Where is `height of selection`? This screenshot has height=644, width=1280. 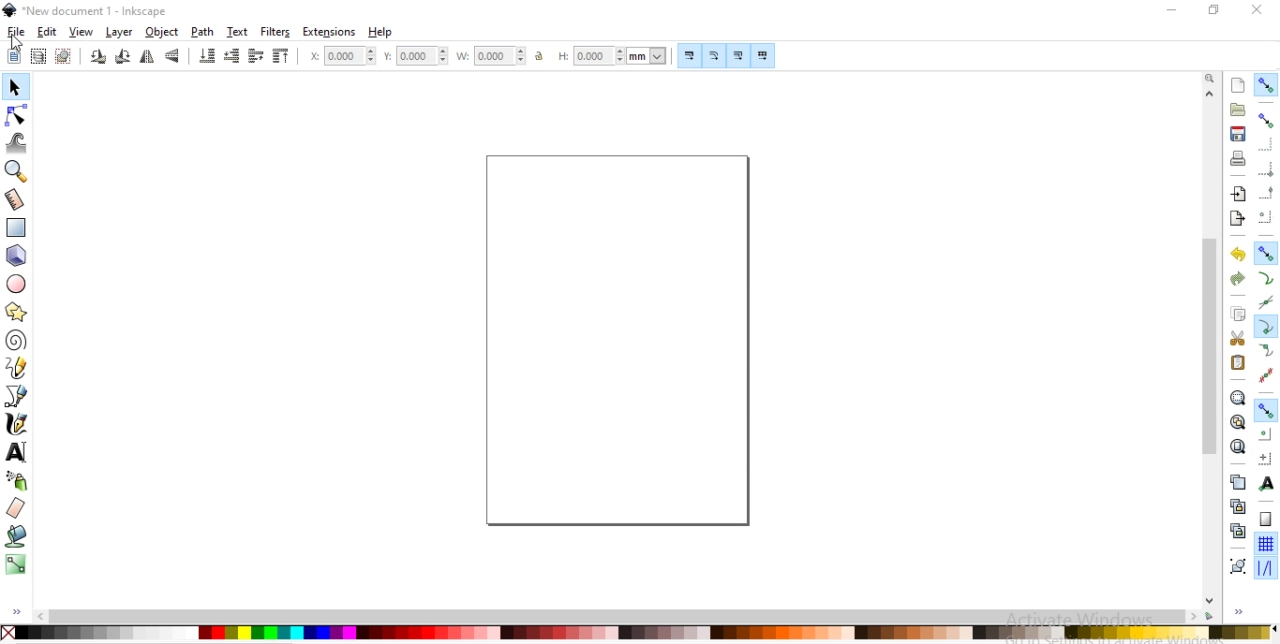 height of selection is located at coordinates (614, 56).